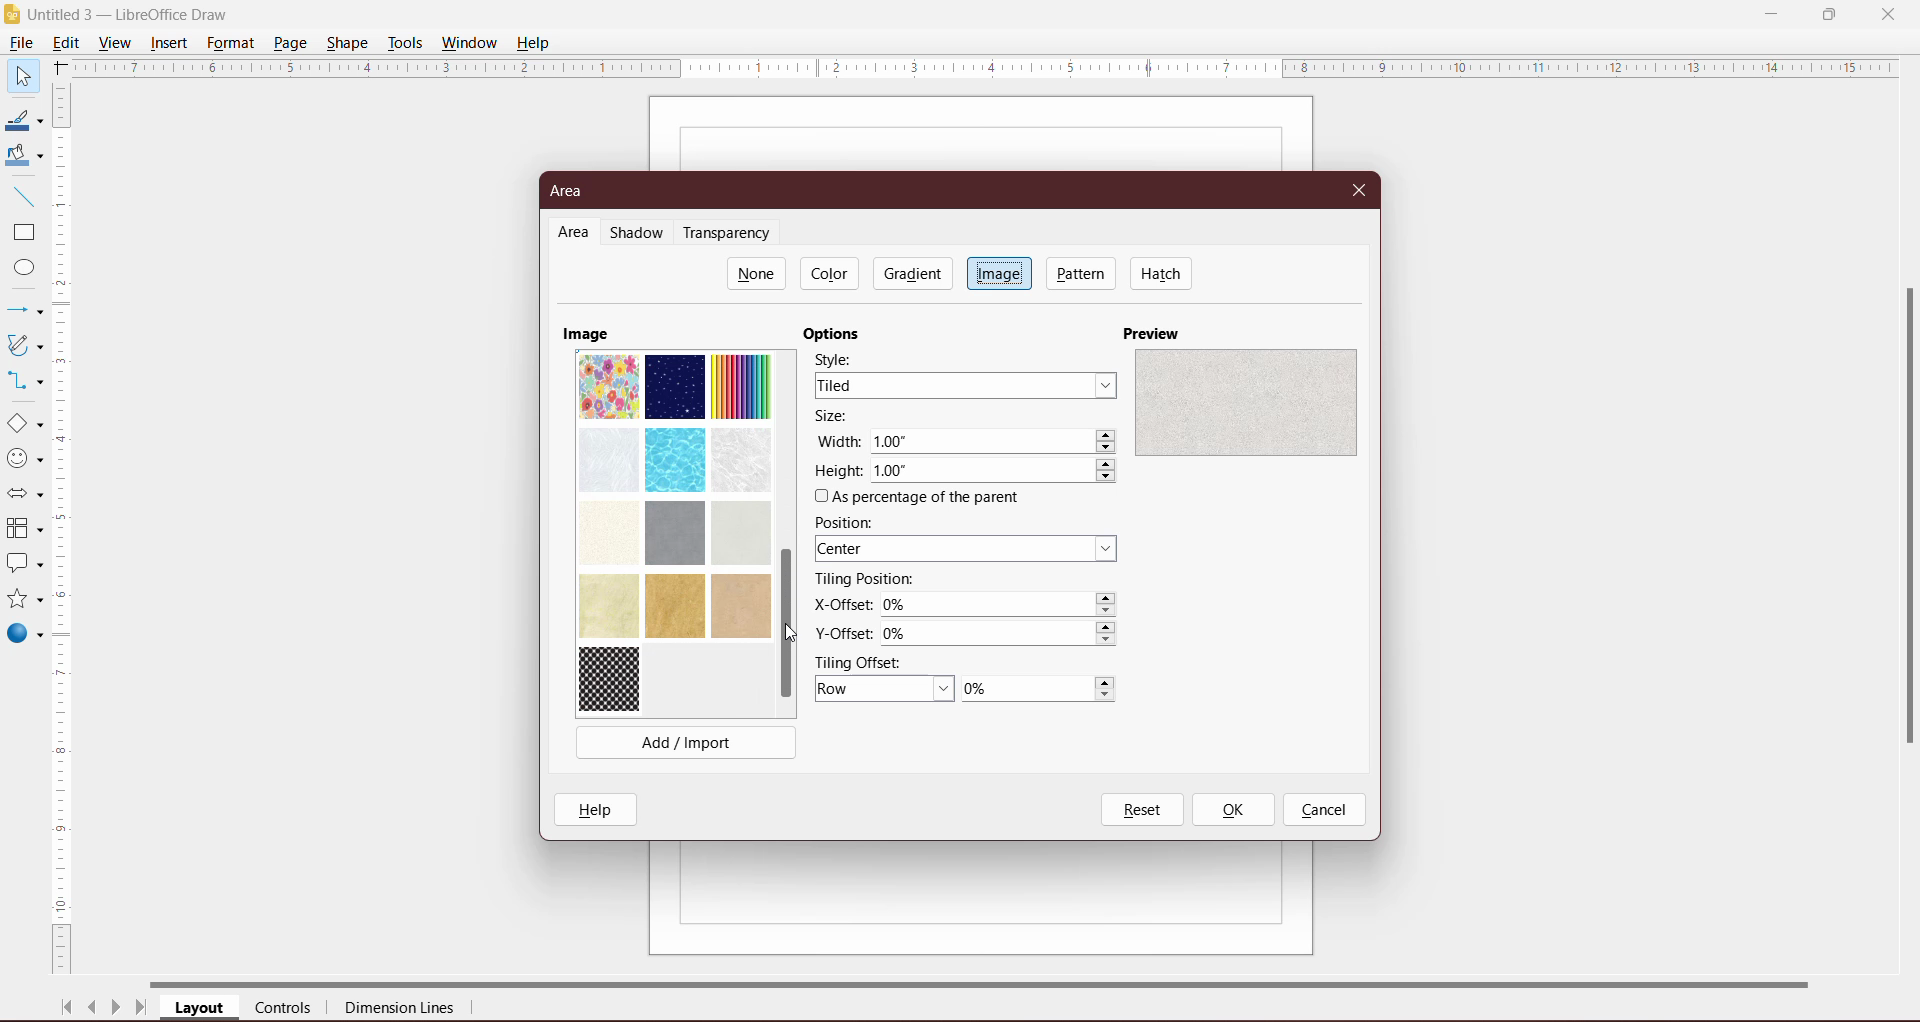 Image resolution: width=1920 pixels, height=1022 pixels. I want to click on scrollbar, so click(1904, 542).